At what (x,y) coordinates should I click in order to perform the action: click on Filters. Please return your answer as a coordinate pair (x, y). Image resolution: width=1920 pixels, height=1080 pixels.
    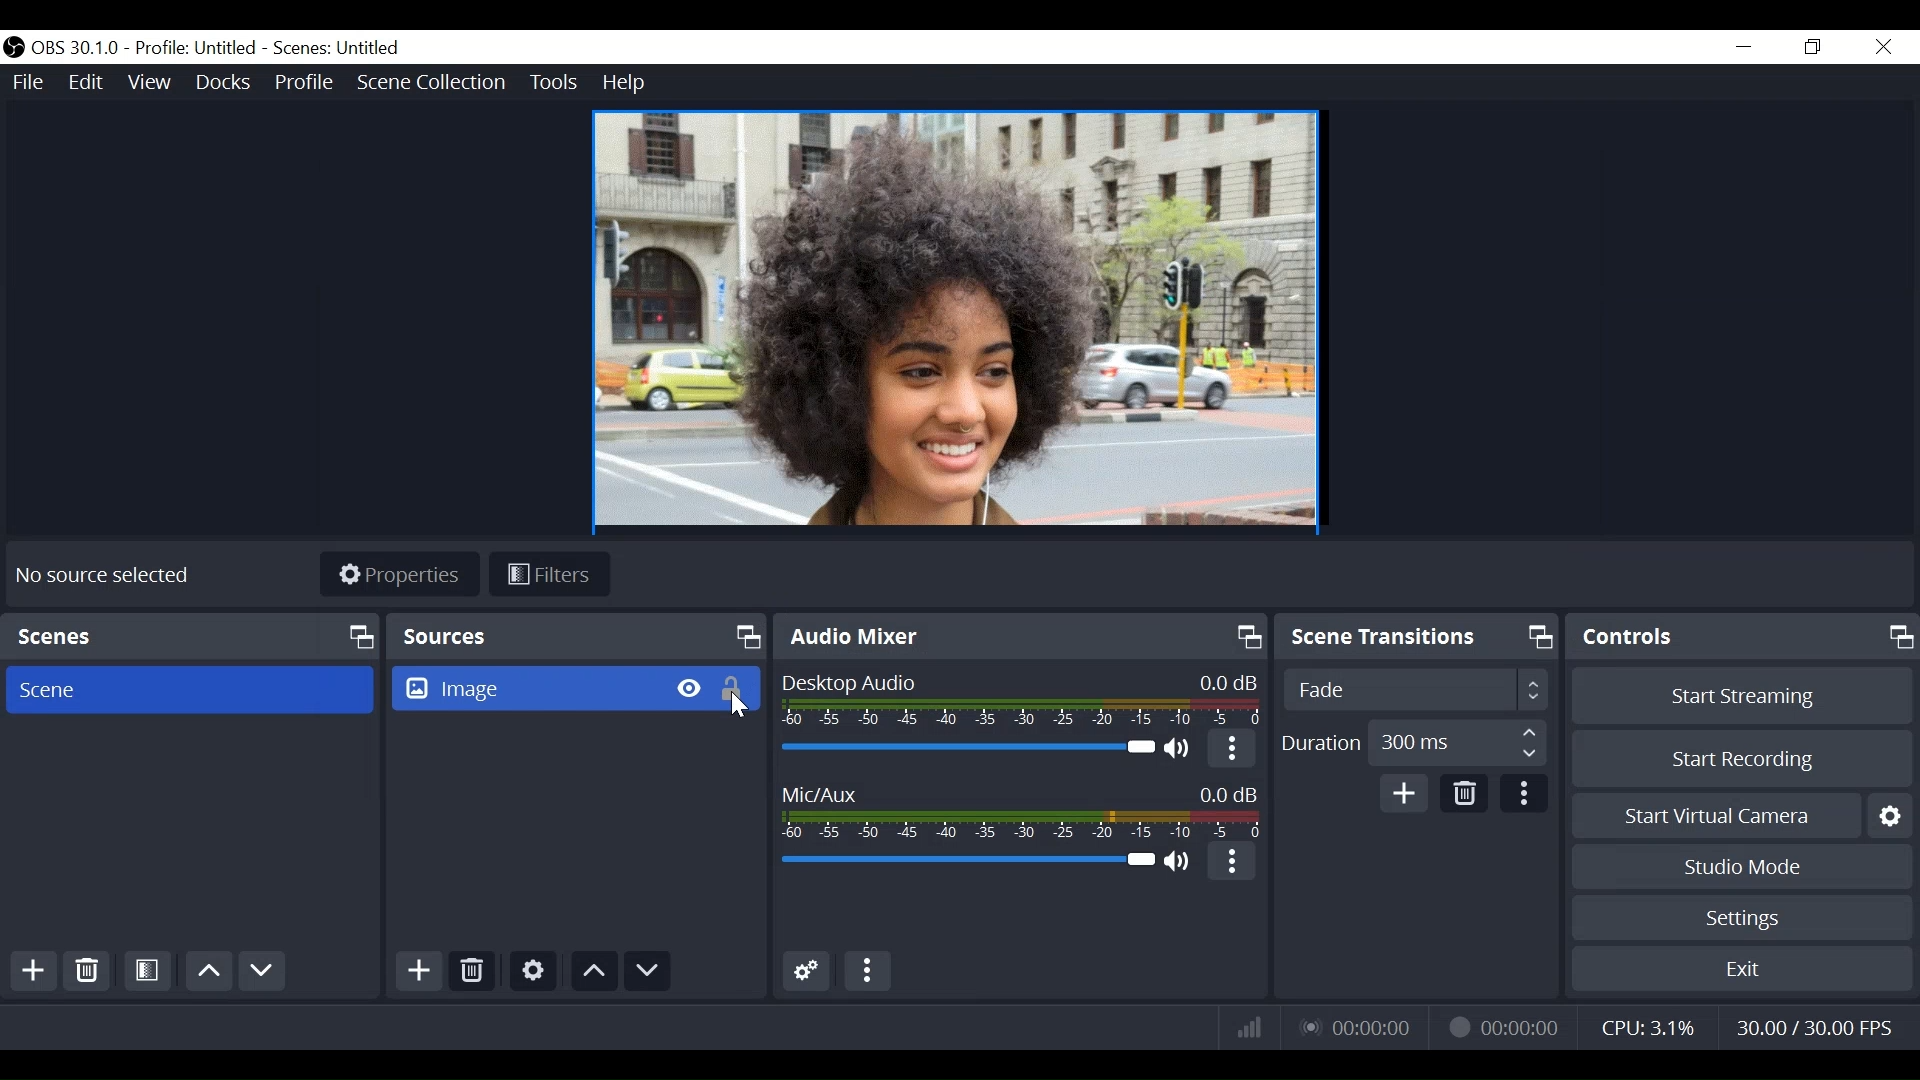
    Looking at the image, I should click on (548, 573).